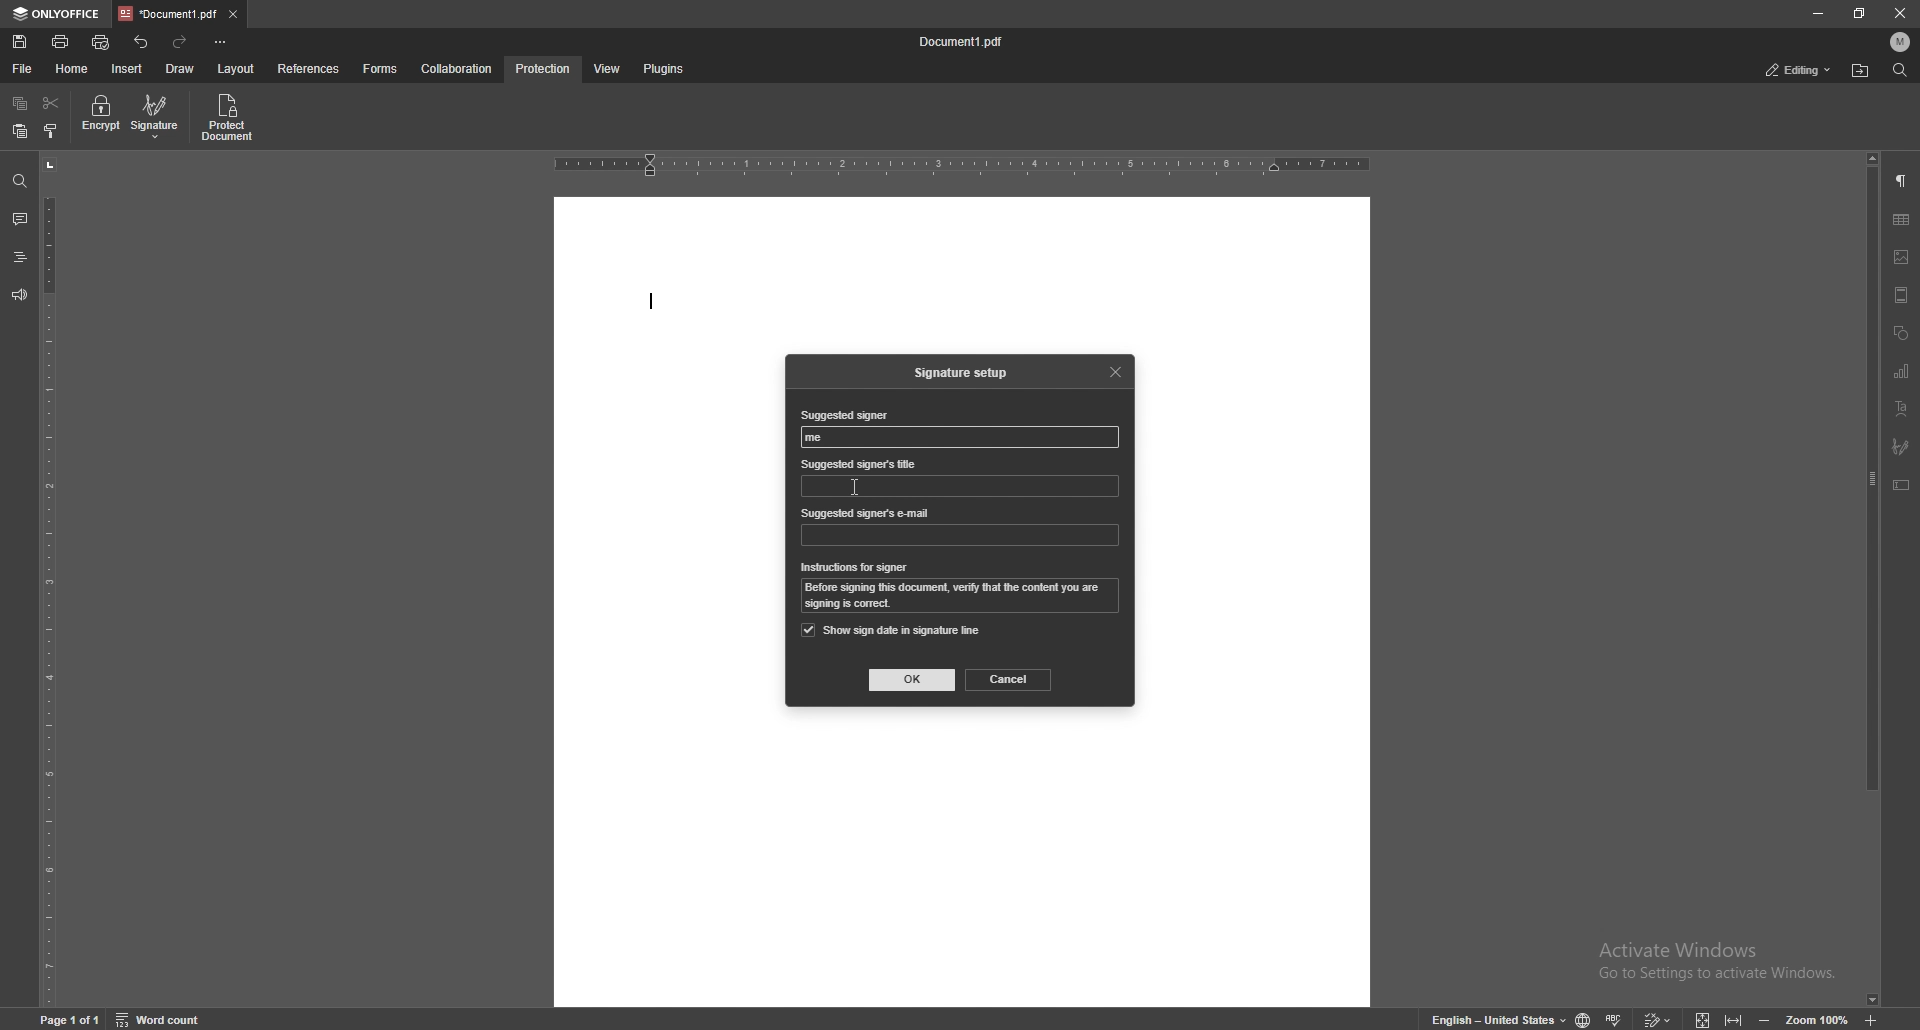  I want to click on suggested signer's title, so click(860, 463).